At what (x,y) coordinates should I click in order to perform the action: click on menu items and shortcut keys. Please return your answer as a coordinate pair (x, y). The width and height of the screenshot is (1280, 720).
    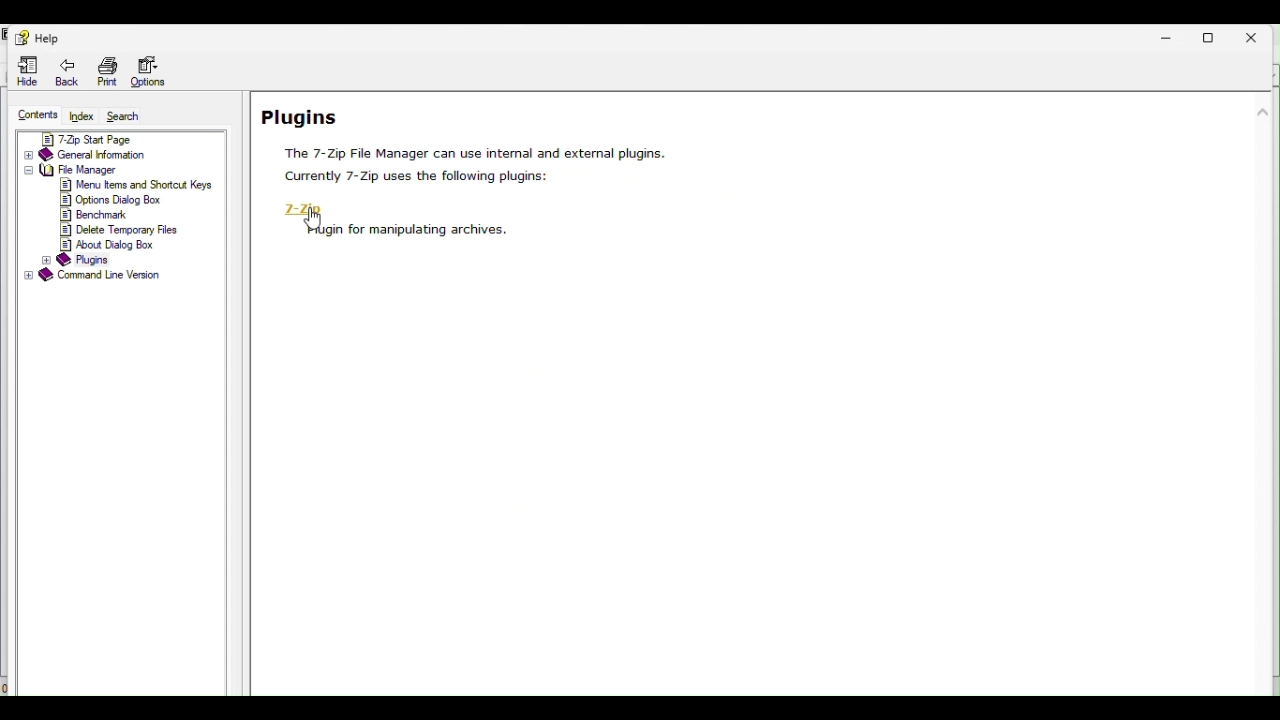
    Looking at the image, I should click on (144, 186).